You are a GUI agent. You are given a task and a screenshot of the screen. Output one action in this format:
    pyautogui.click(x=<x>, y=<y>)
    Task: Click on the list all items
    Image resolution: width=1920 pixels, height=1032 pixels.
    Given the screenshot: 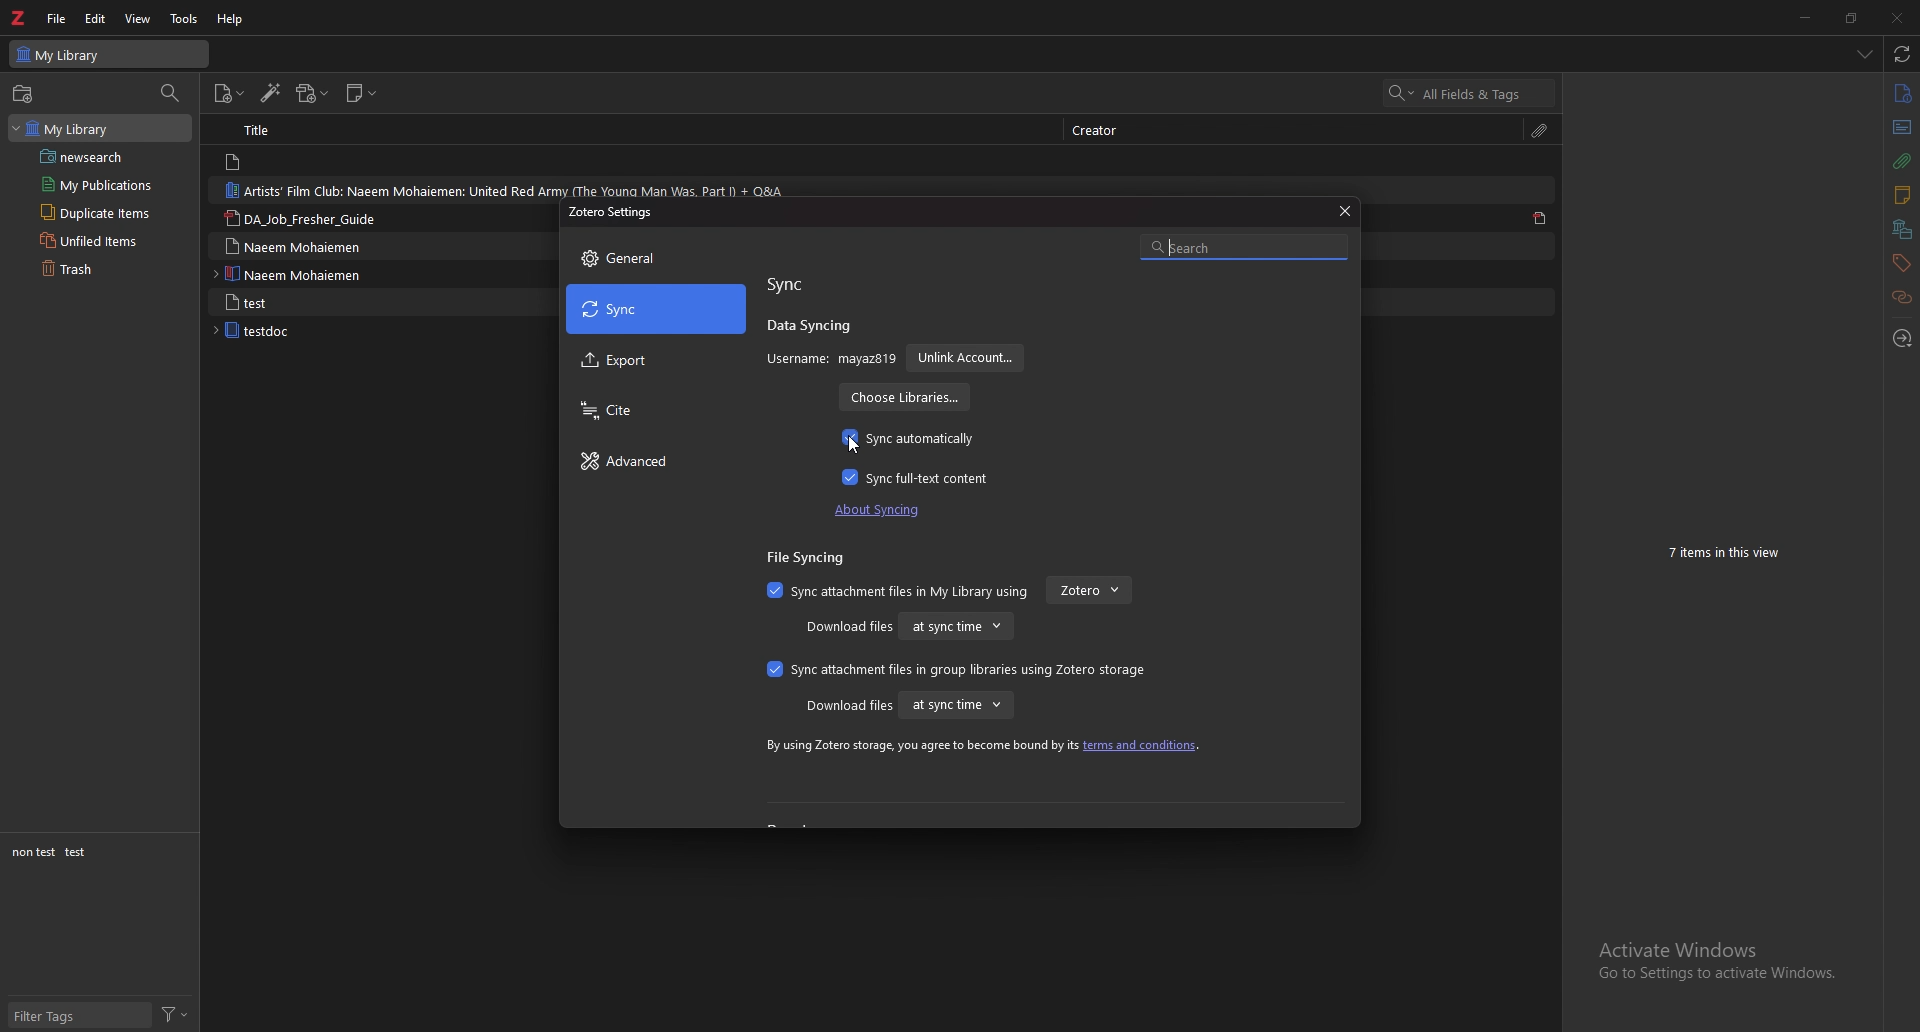 What is the action you would take?
    pyautogui.click(x=1864, y=54)
    